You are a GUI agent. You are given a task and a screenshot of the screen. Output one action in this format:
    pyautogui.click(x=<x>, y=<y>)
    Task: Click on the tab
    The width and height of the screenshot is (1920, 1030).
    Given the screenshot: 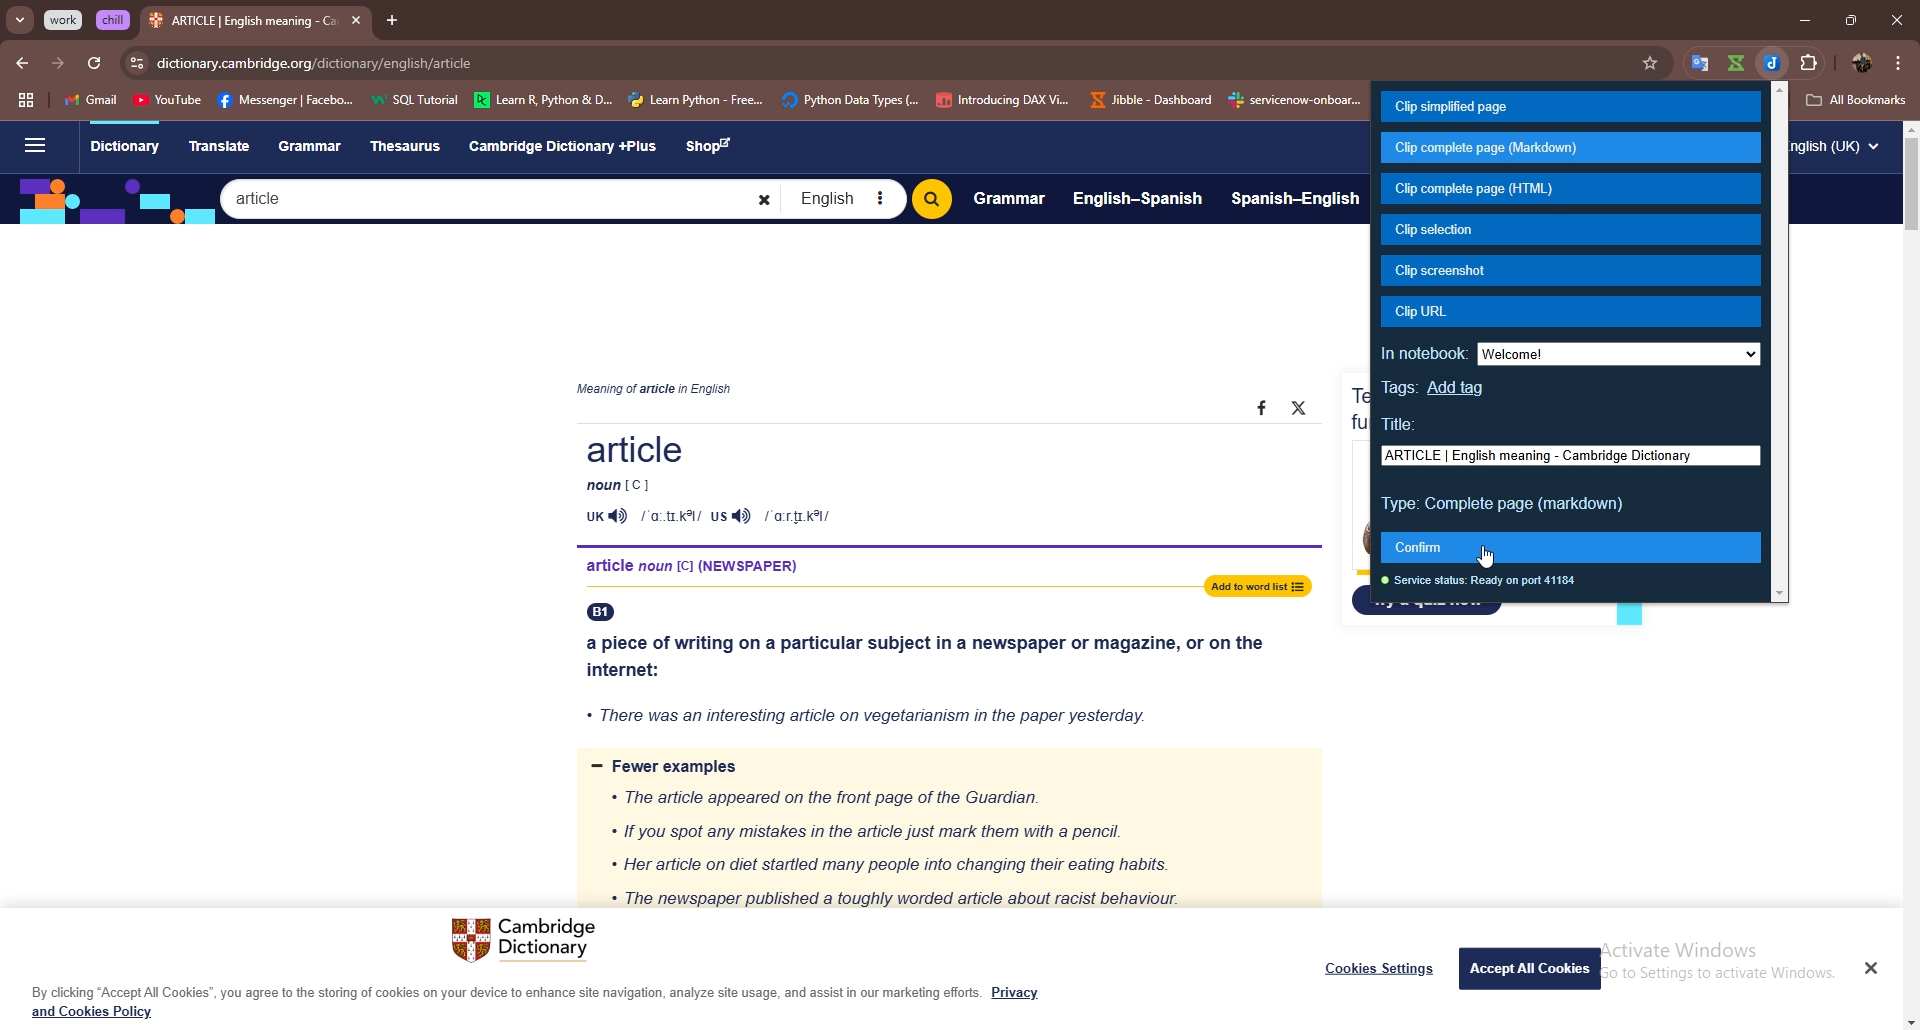 What is the action you would take?
    pyautogui.click(x=243, y=23)
    